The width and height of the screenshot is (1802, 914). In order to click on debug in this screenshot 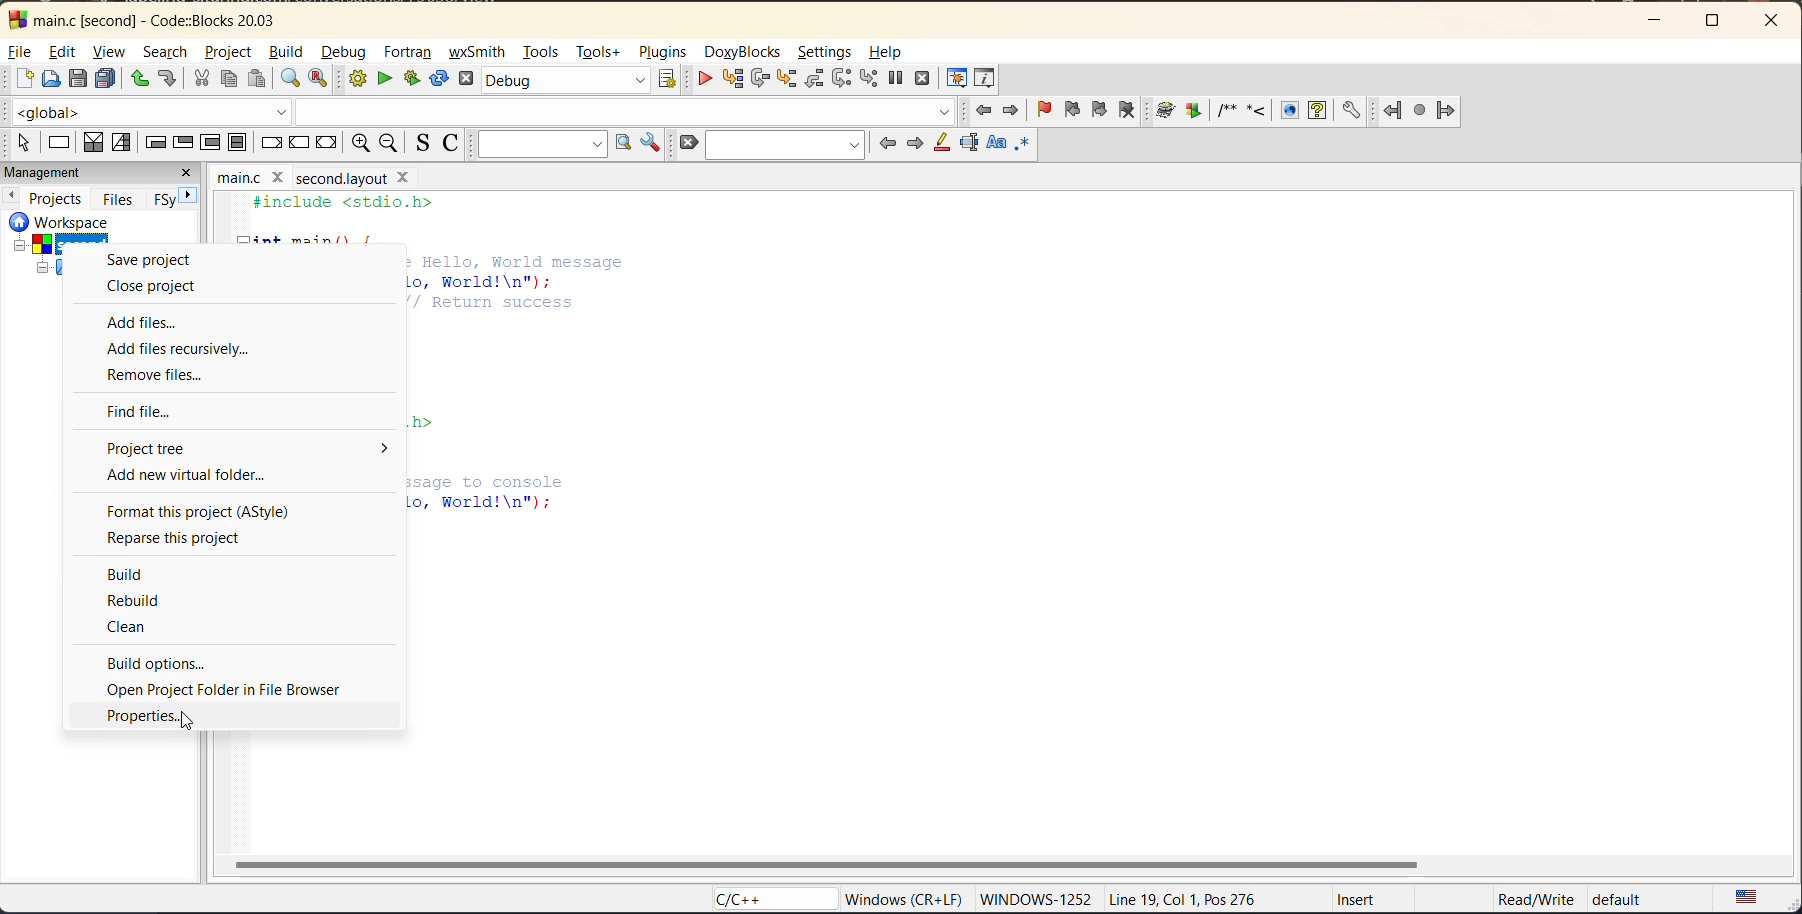, I will do `click(707, 80)`.